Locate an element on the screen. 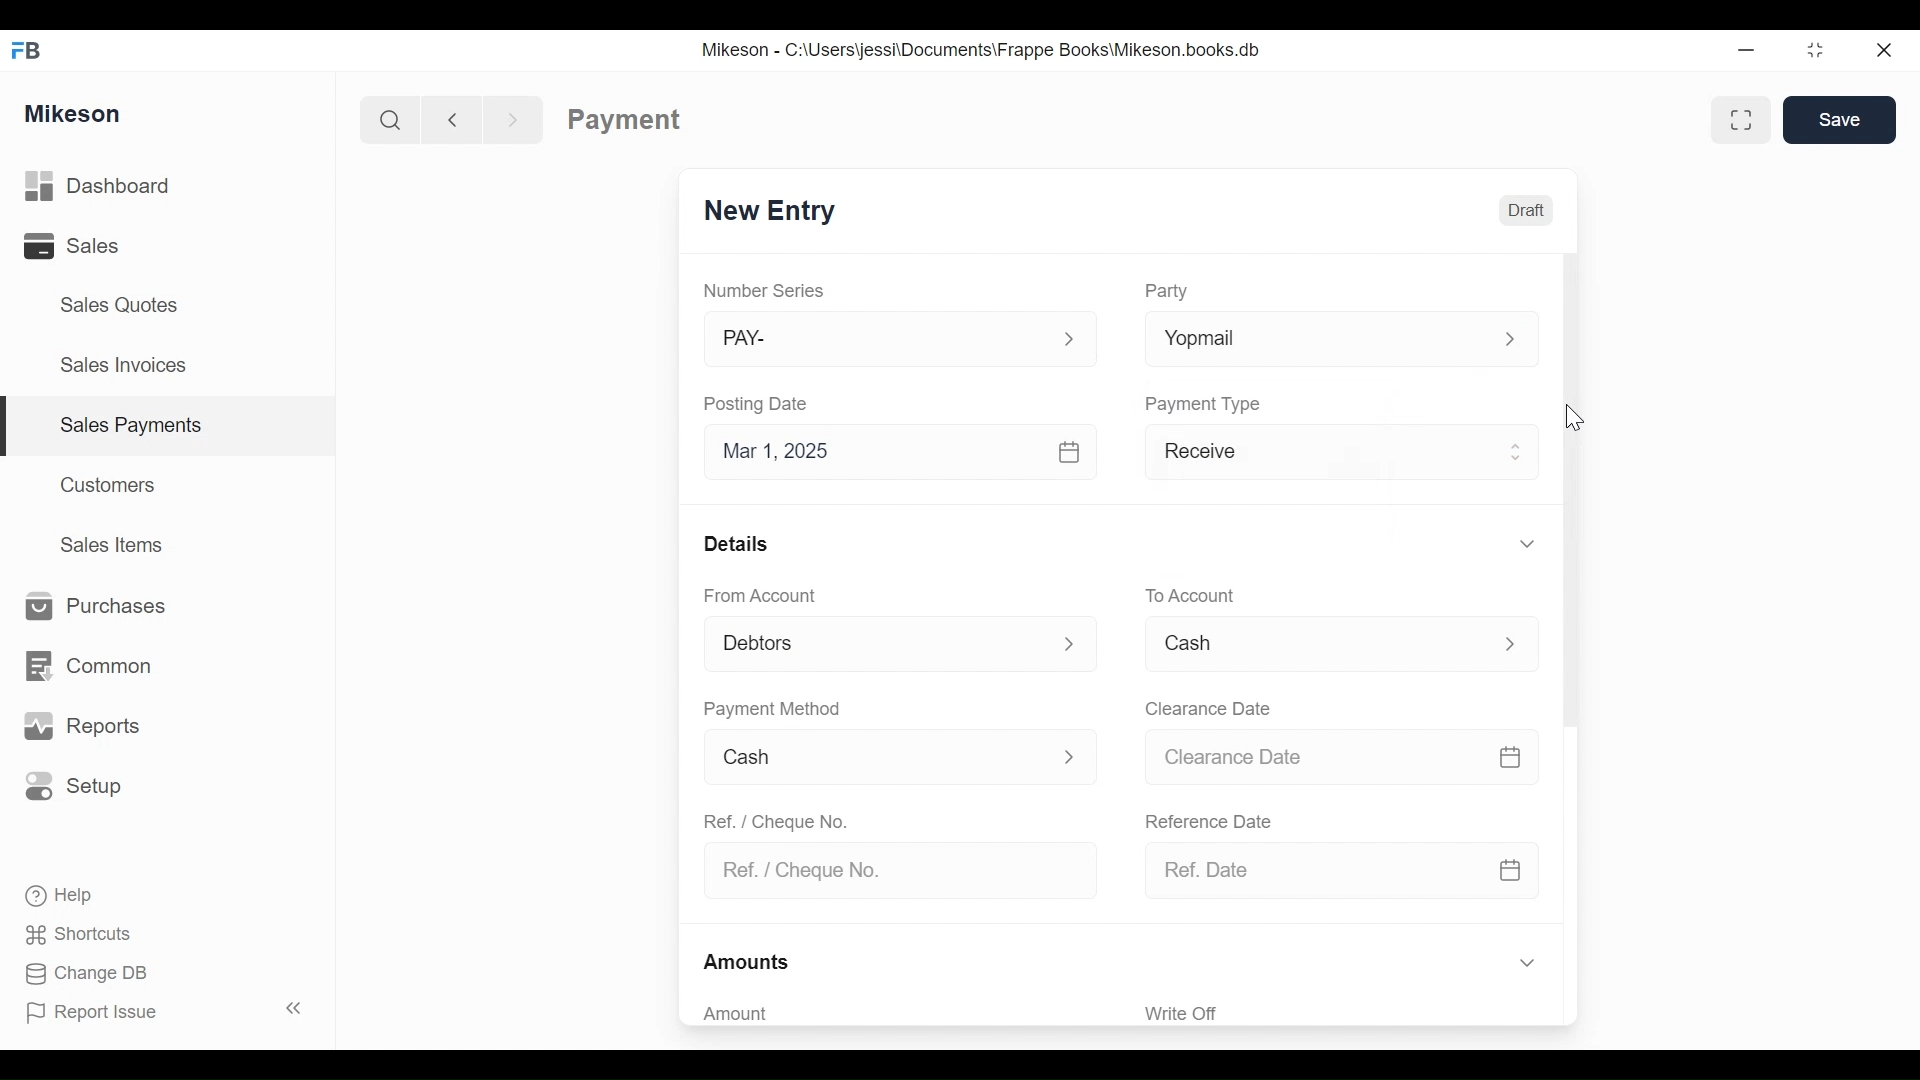  From Account is located at coordinates (765, 595).